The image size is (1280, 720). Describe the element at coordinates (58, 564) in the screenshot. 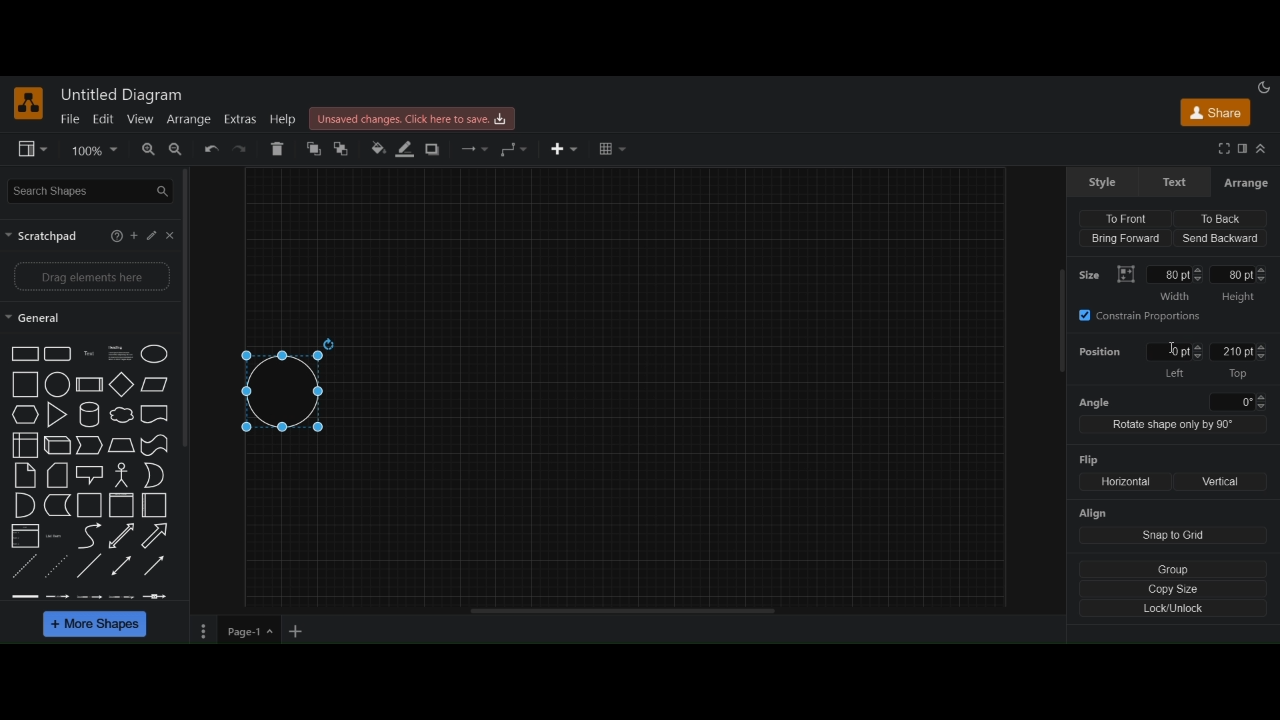

I see `dotted line` at that location.